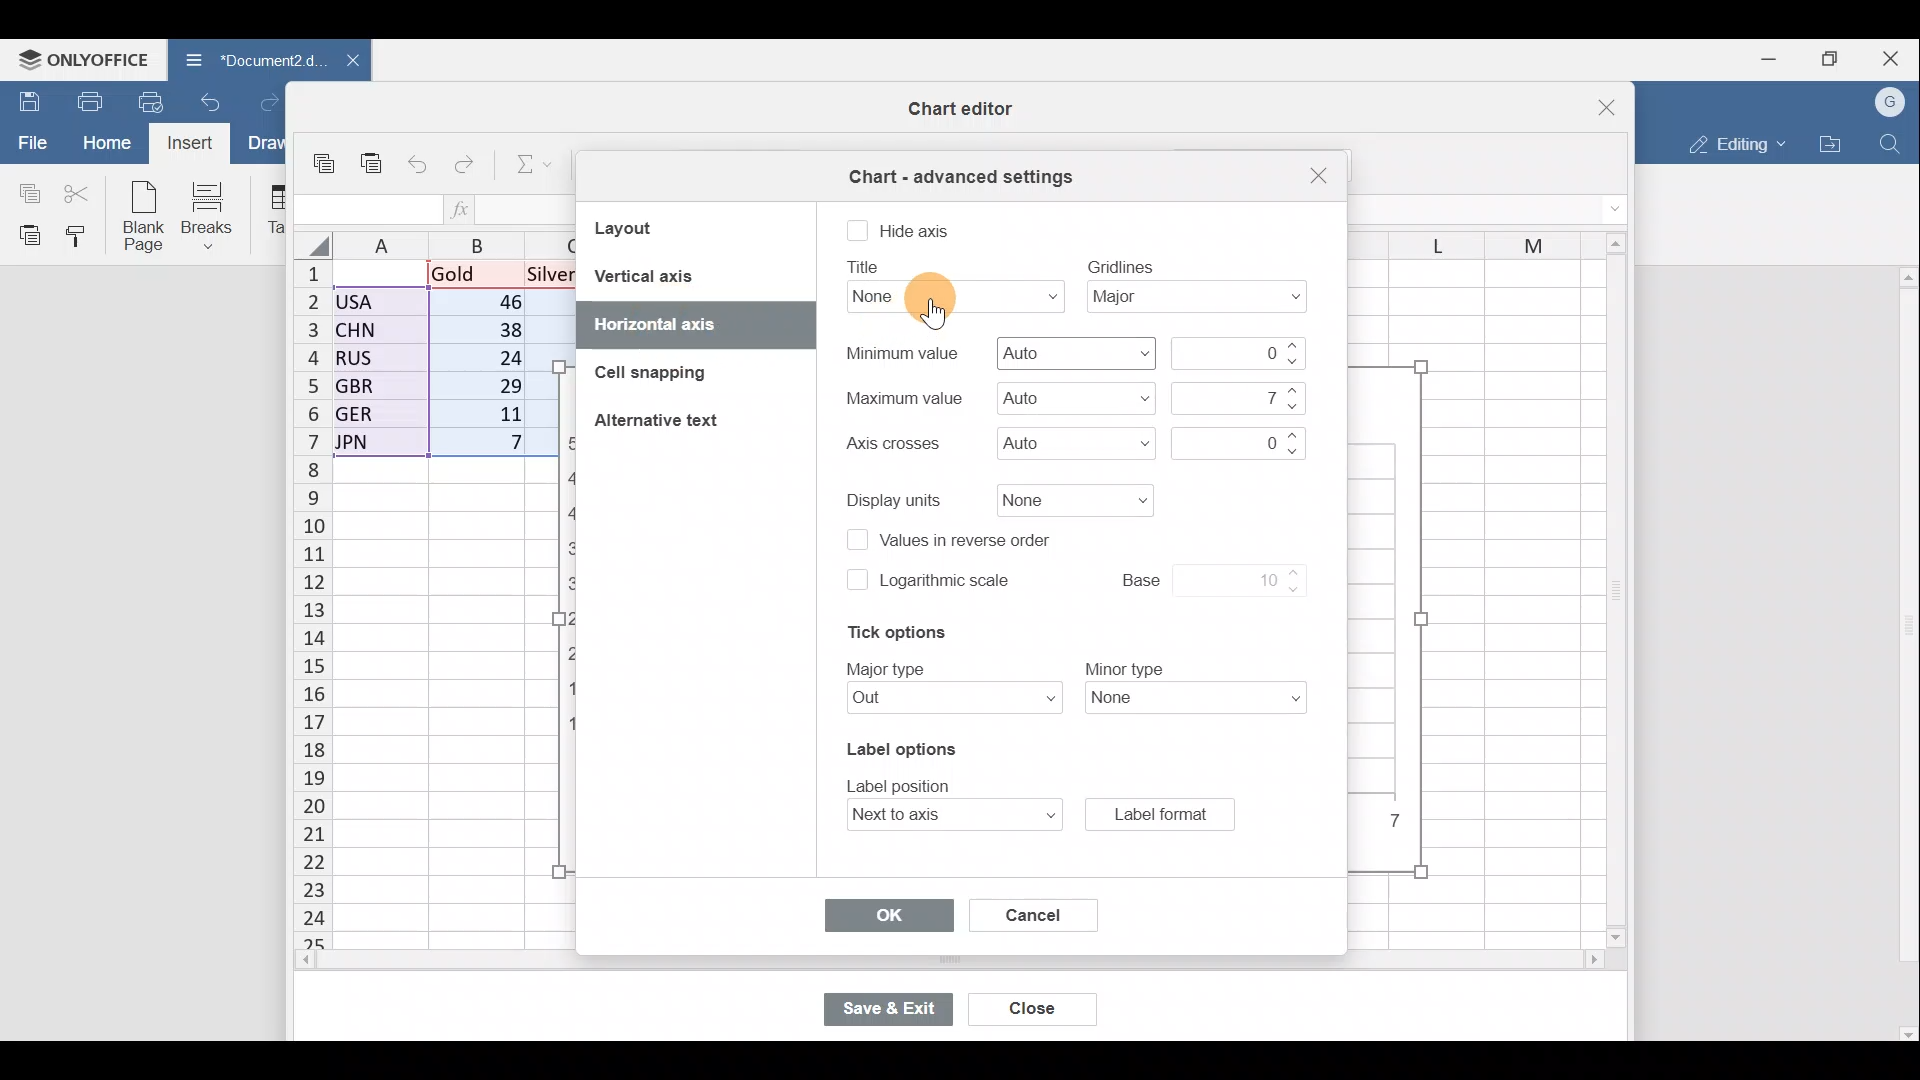 The image size is (1920, 1080). I want to click on Copy, so click(25, 191).